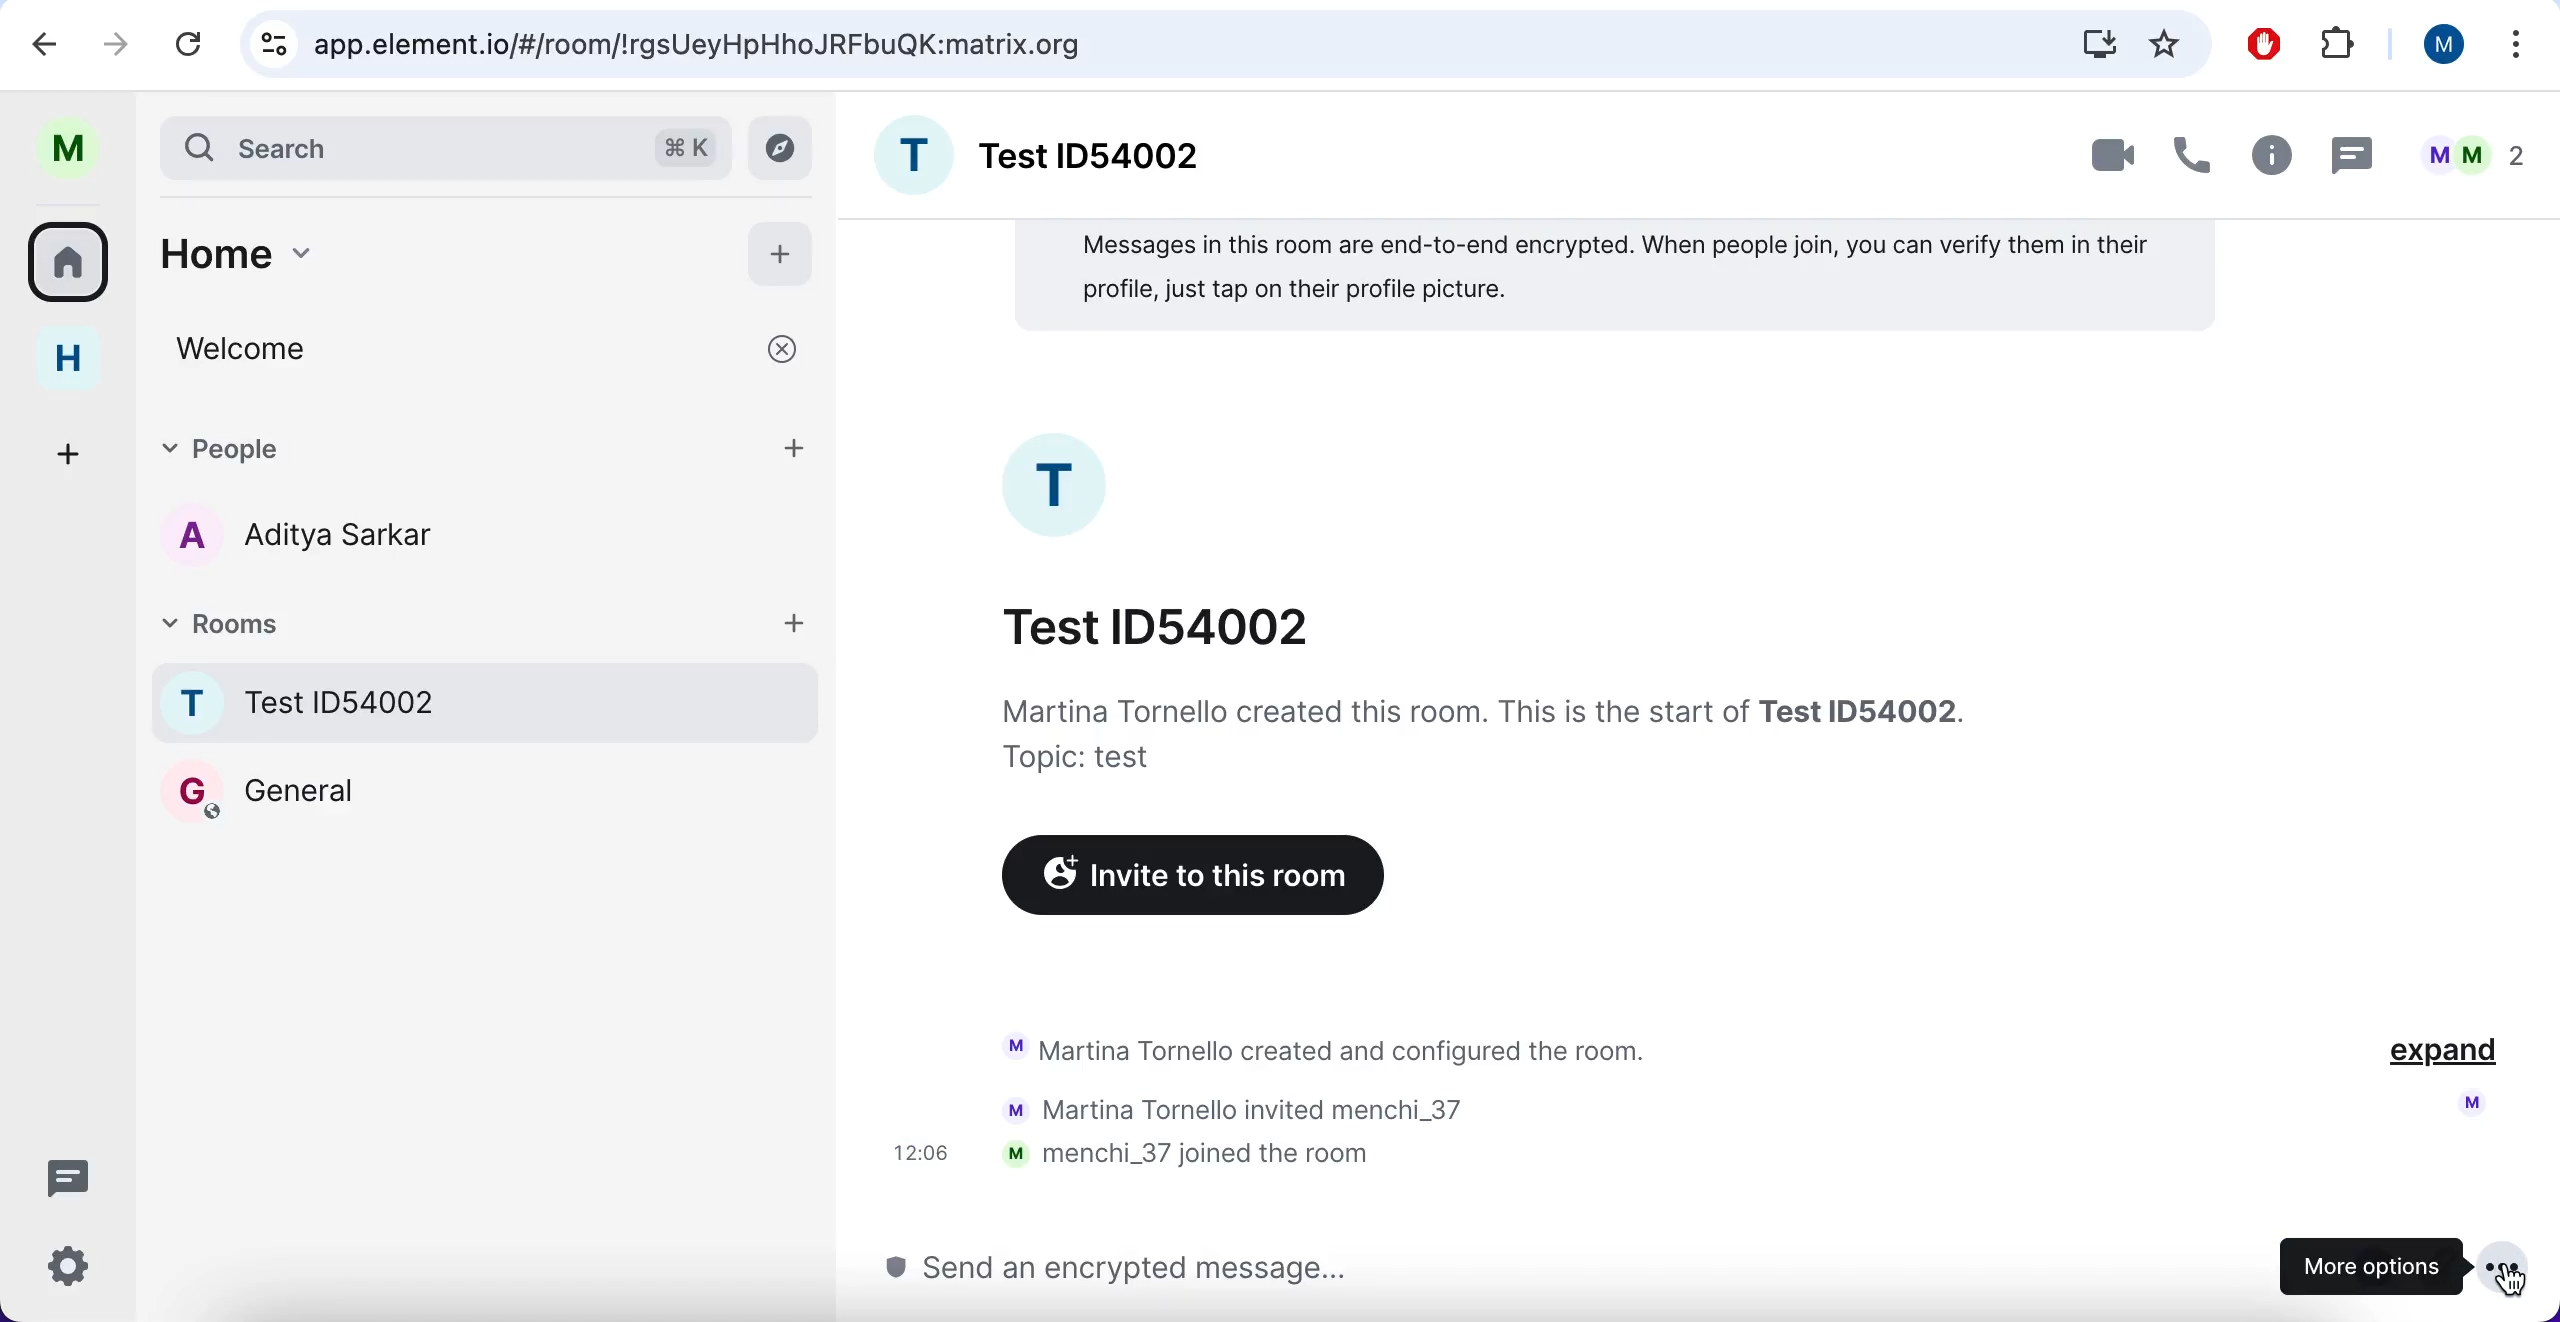  What do you see at coordinates (261, 790) in the screenshot?
I see `general` at bounding box center [261, 790].